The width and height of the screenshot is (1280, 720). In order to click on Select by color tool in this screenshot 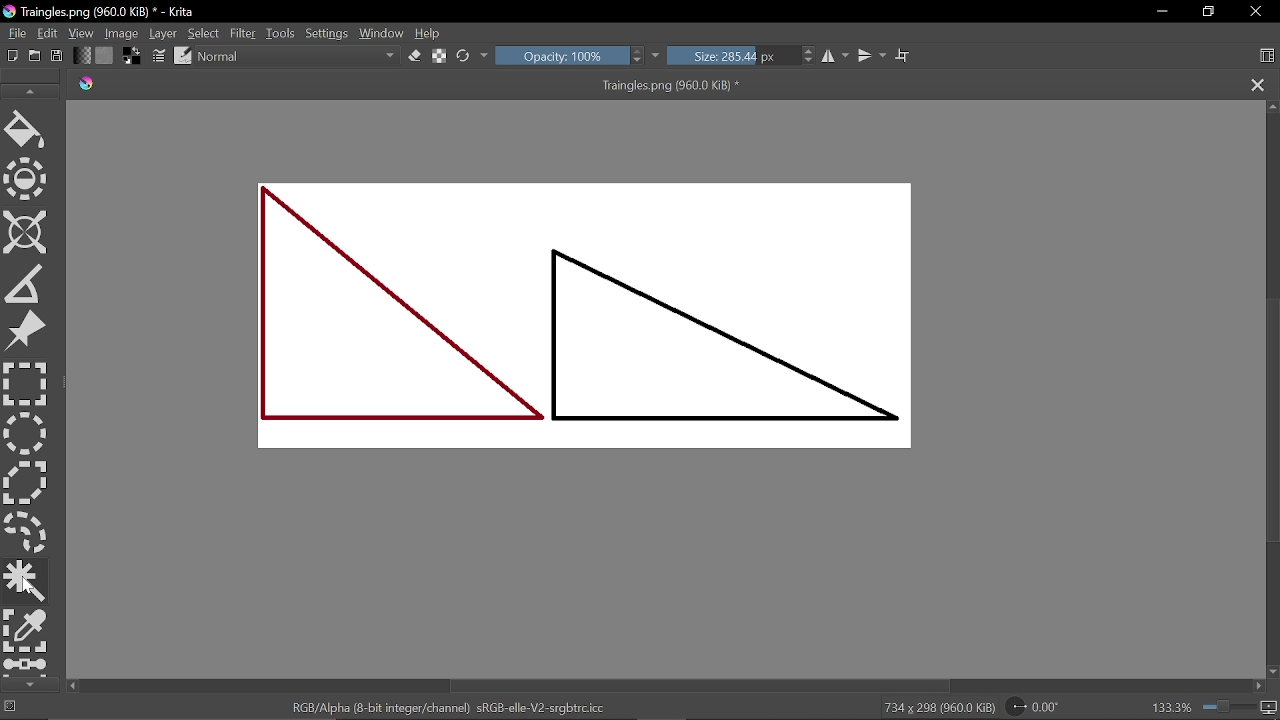, I will do `click(27, 632)`.